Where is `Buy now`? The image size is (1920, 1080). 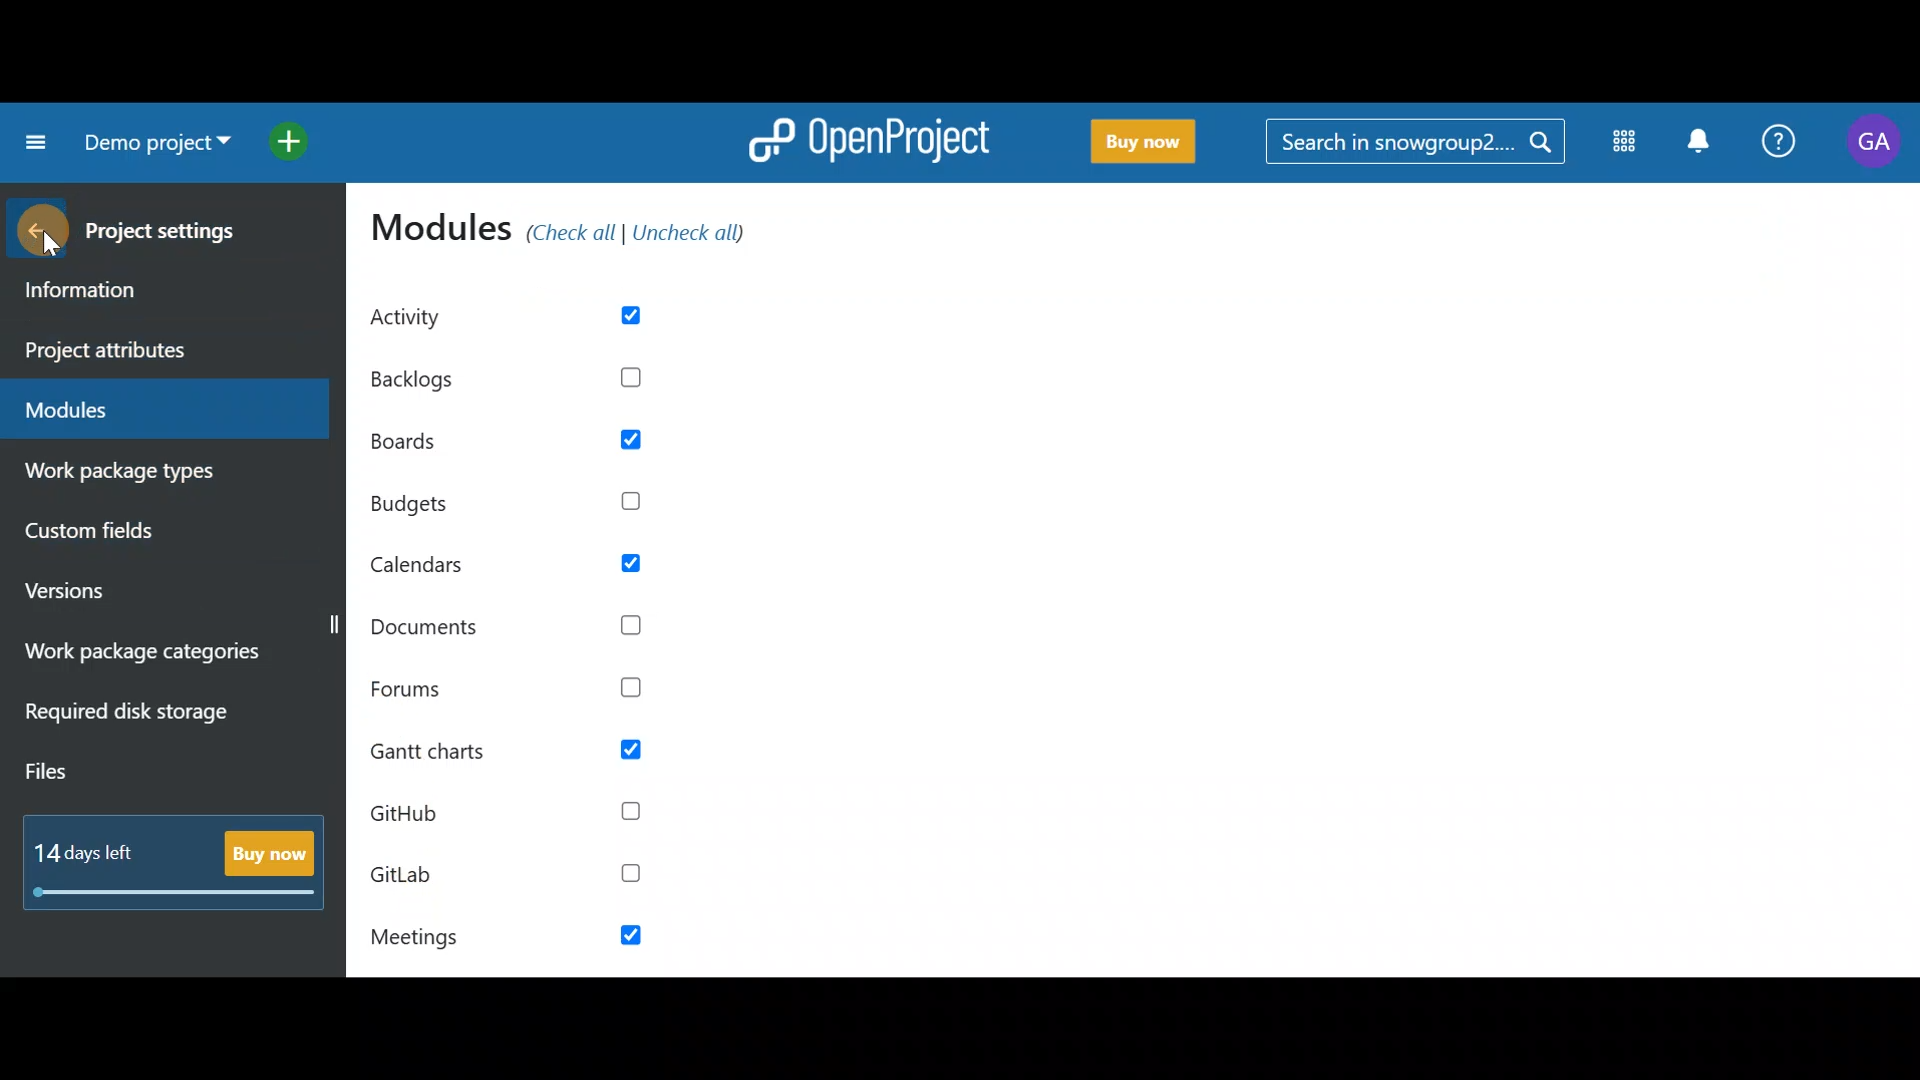
Buy now is located at coordinates (180, 856).